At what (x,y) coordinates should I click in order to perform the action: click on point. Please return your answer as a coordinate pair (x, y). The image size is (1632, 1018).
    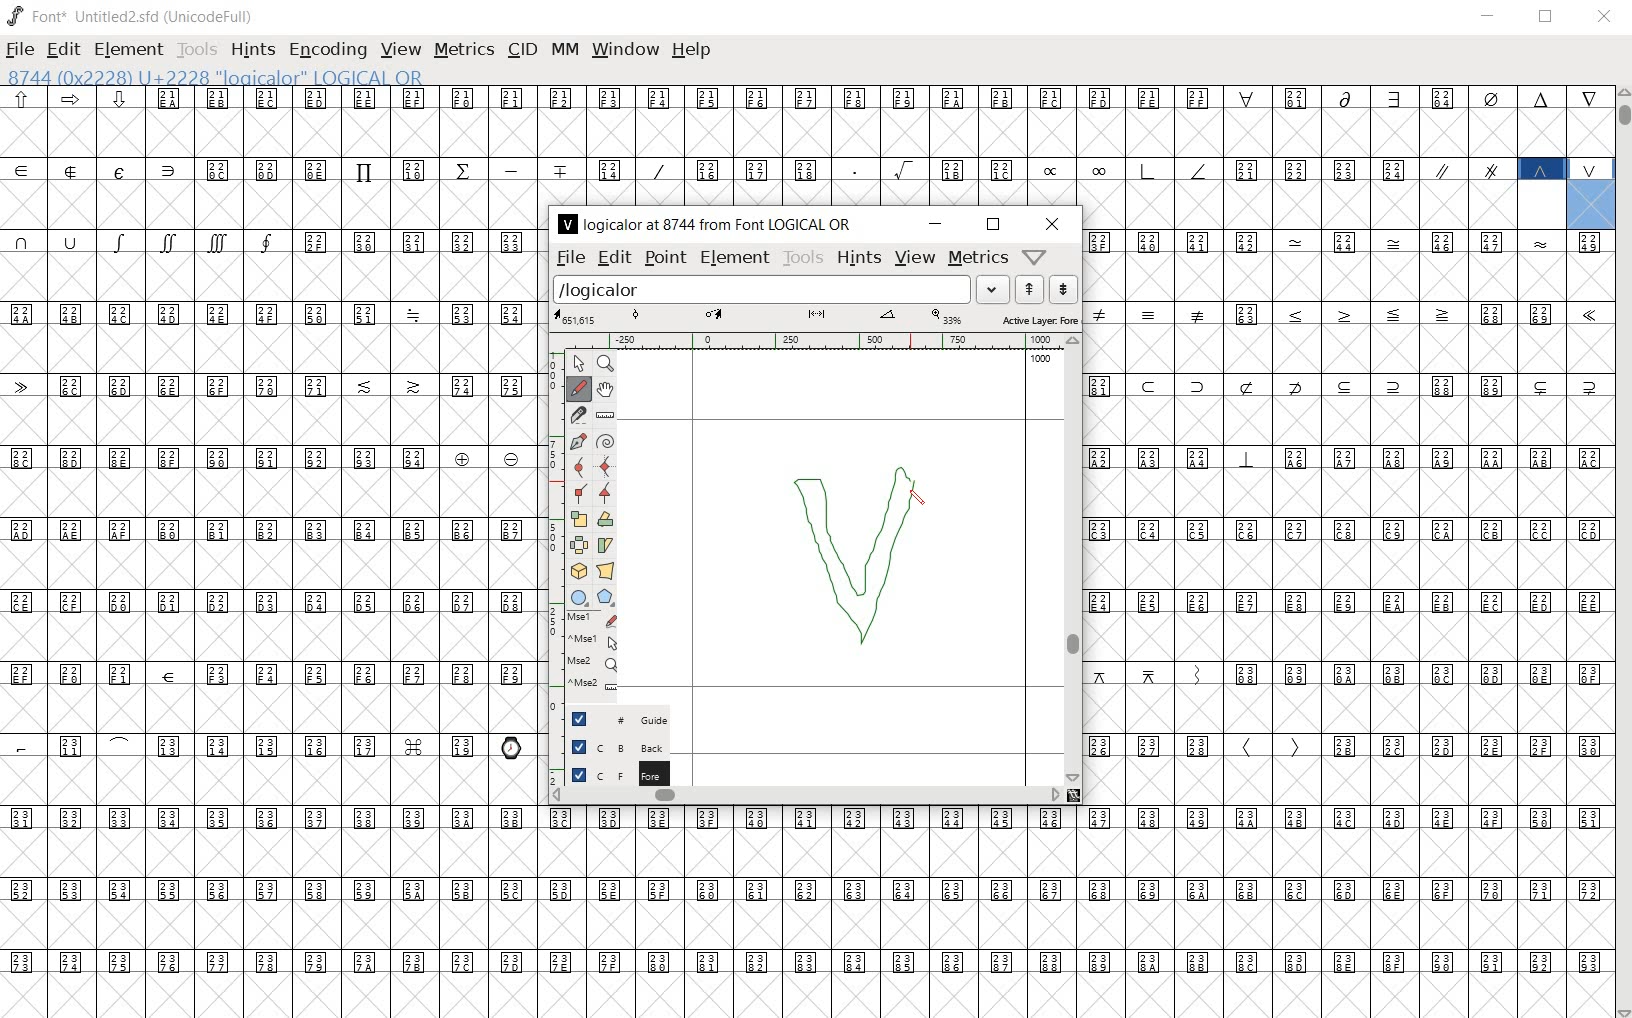
    Looking at the image, I should click on (664, 258).